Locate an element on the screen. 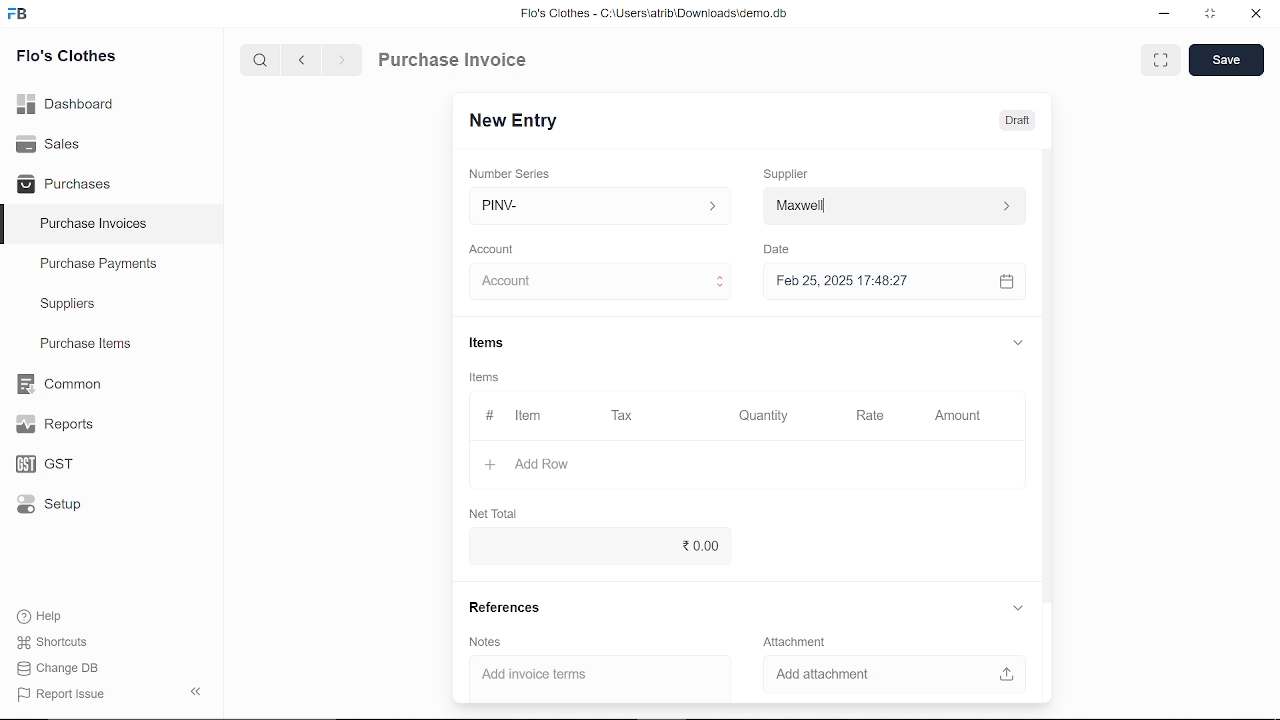 The image size is (1280, 720). next is located at coordinates (342, 63).